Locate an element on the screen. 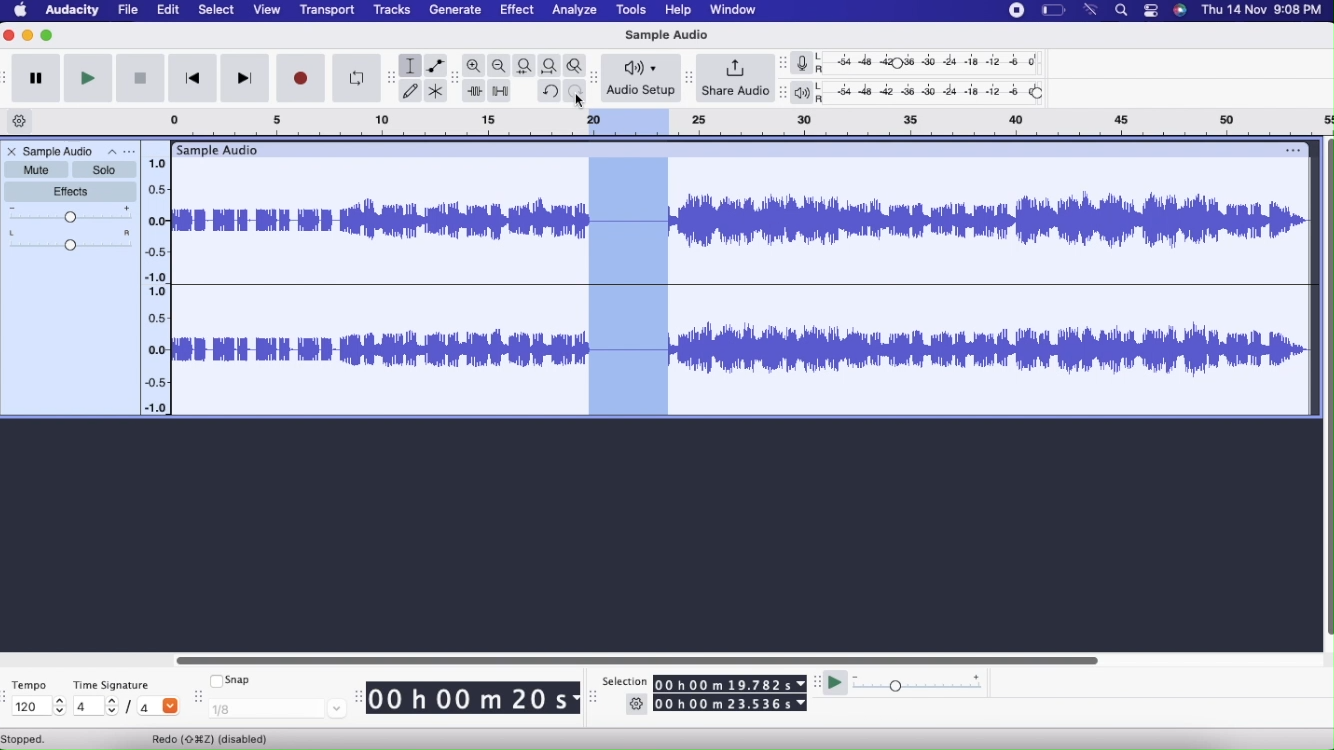  Share Audio is located at coordinates (737, 78).